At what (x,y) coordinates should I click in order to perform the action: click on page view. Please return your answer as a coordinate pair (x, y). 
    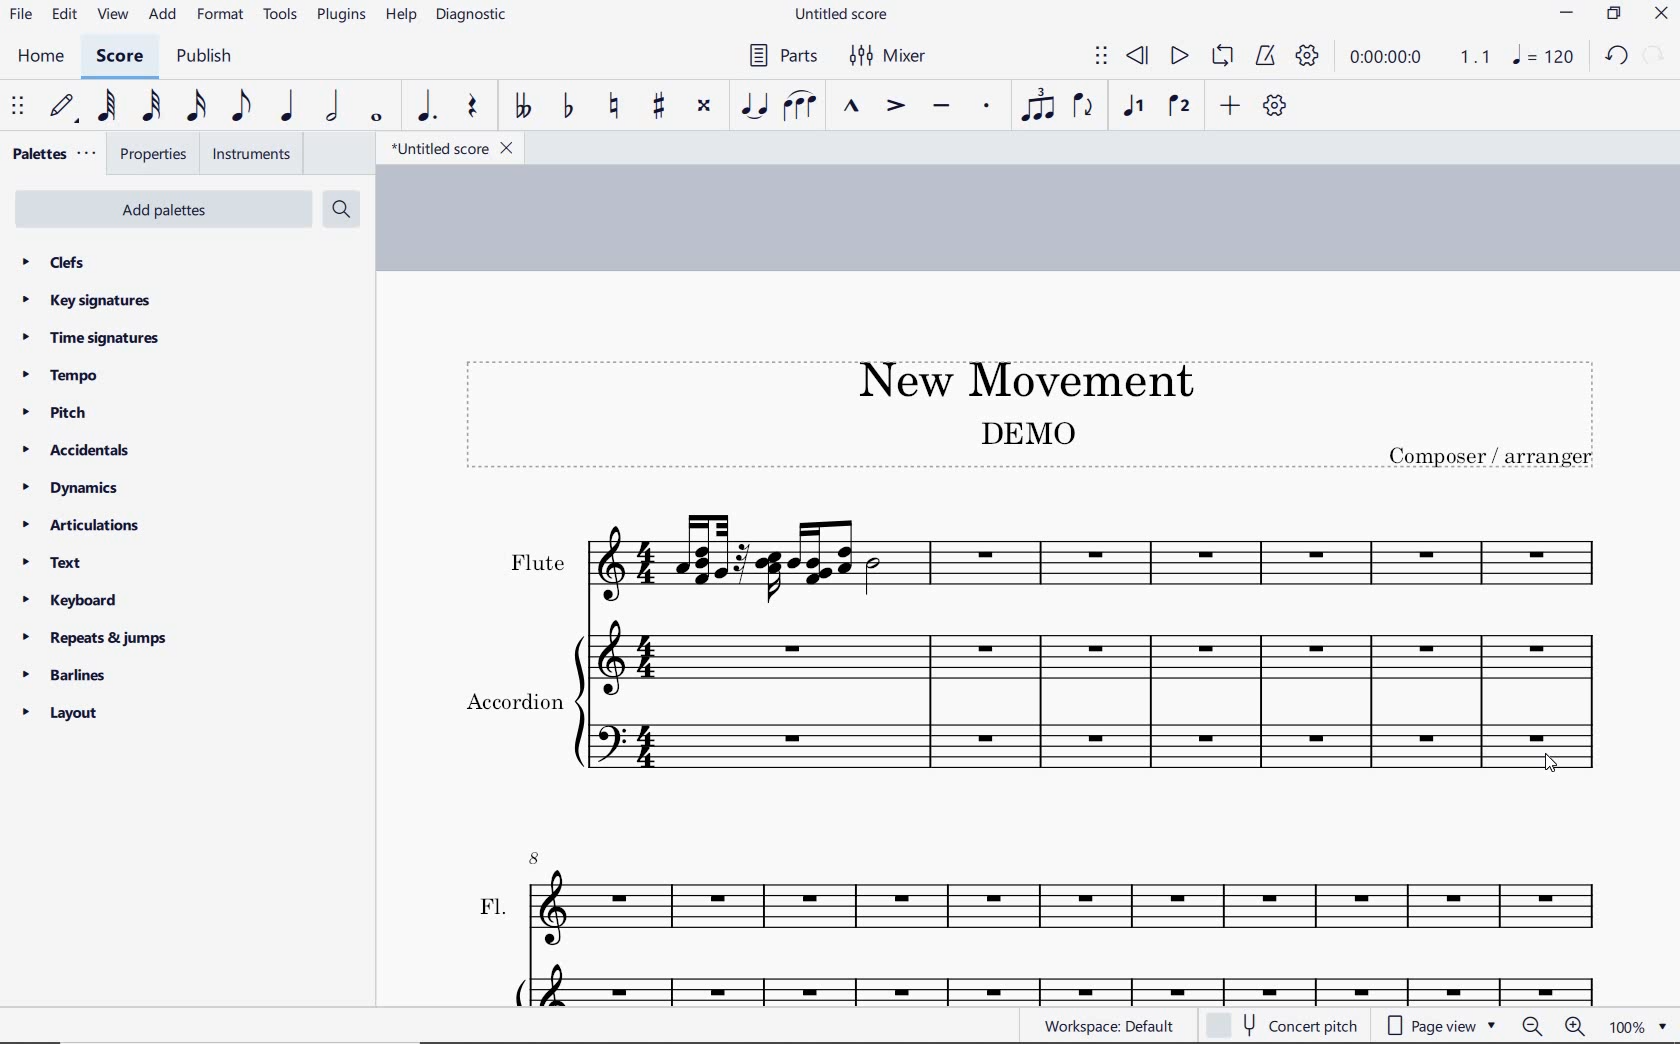
    Looking at the image, I should click on (1442, 1026).